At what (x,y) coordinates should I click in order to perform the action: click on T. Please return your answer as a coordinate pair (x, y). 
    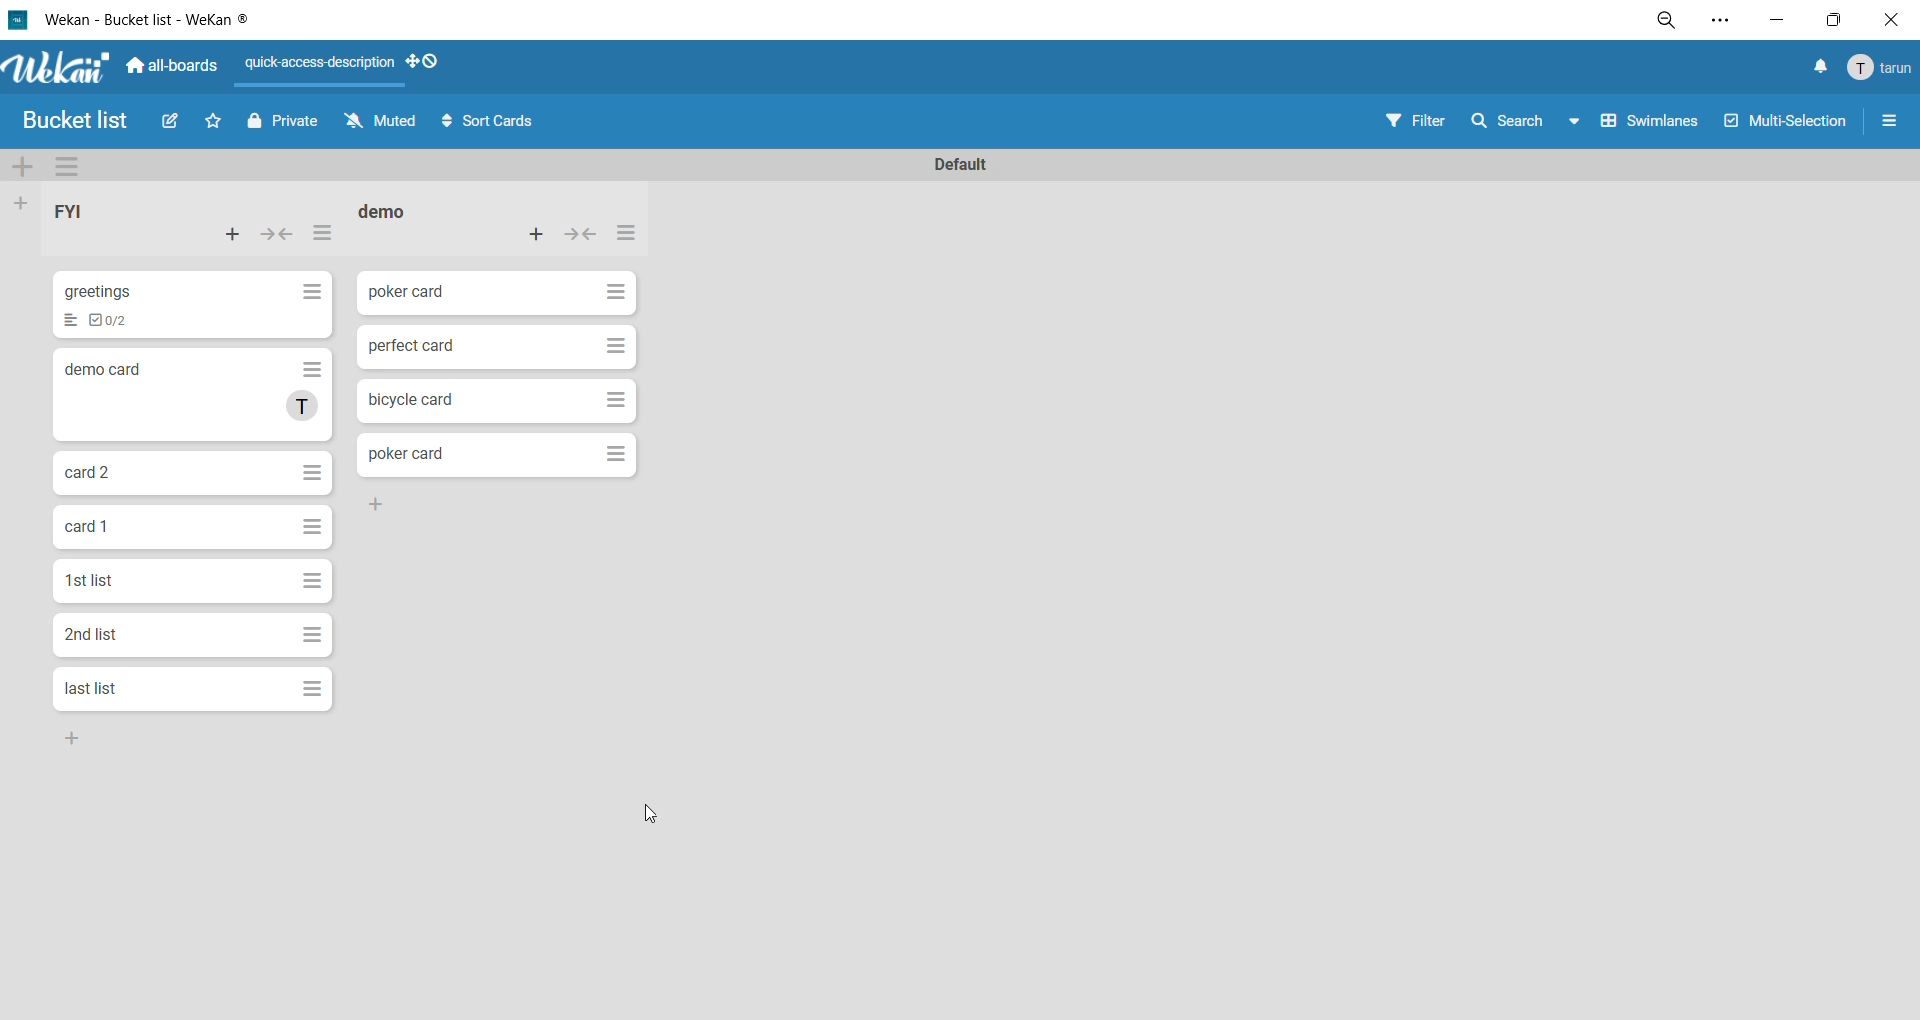
    Looking at the image, I should click on (303, 408).